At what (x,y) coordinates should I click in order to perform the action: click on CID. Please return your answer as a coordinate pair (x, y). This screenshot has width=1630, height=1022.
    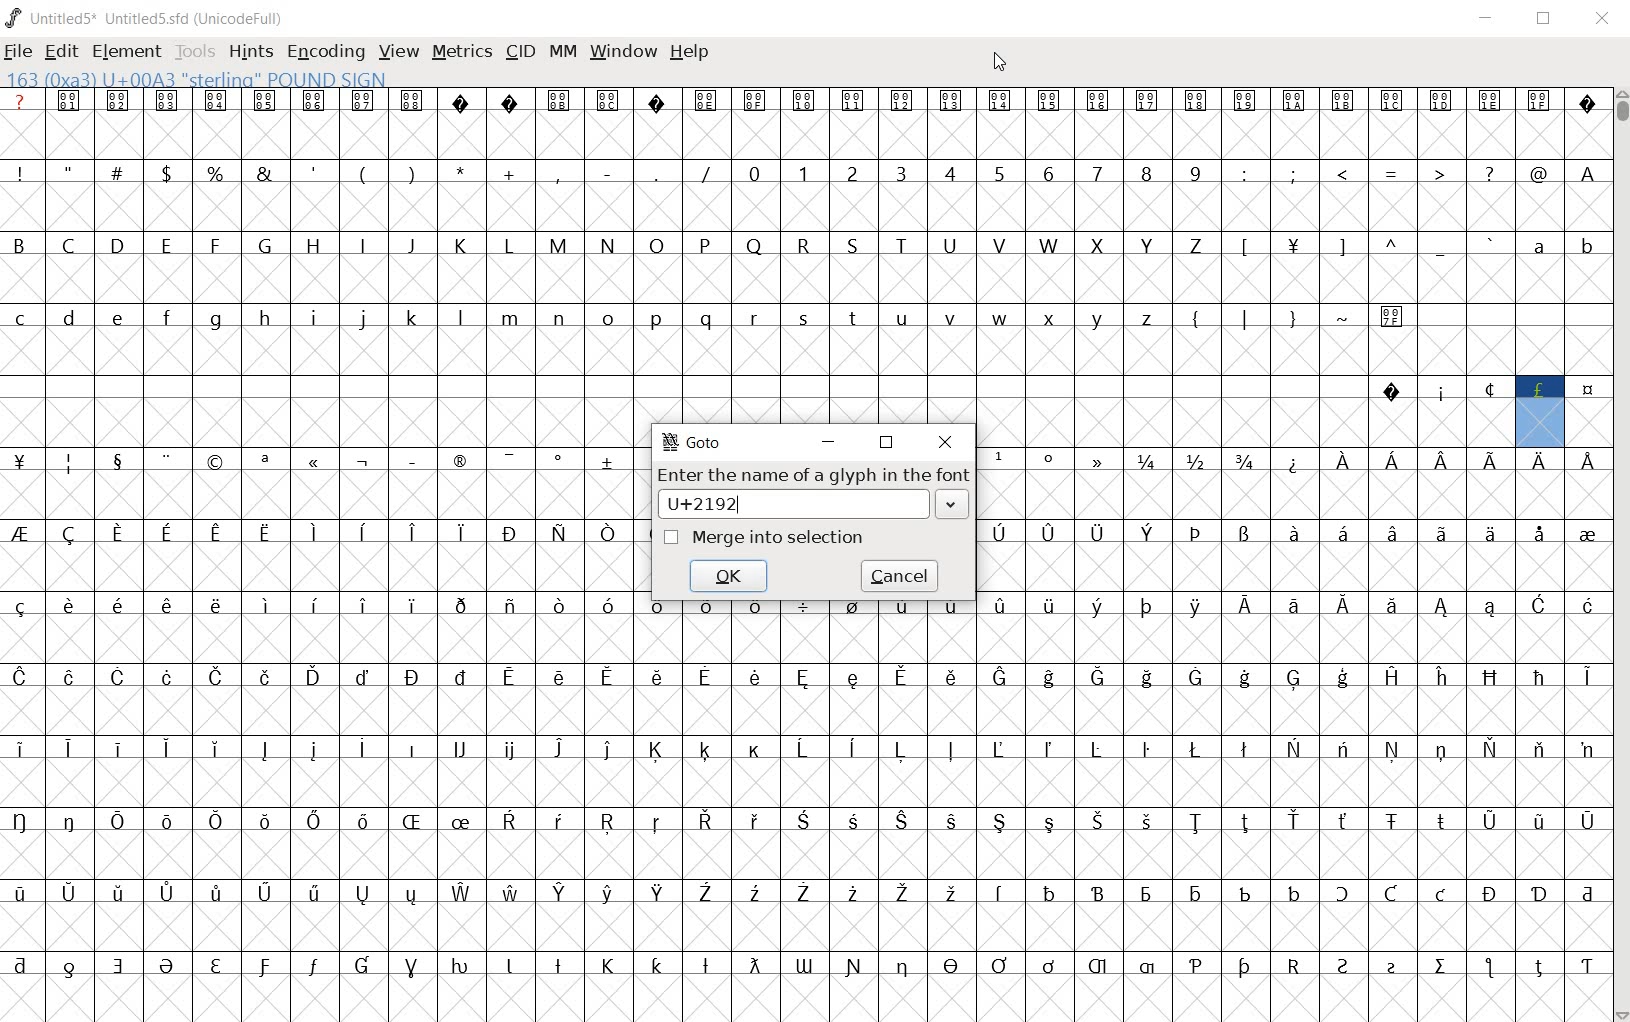
    Looking at the image, I should click on (520, 52).